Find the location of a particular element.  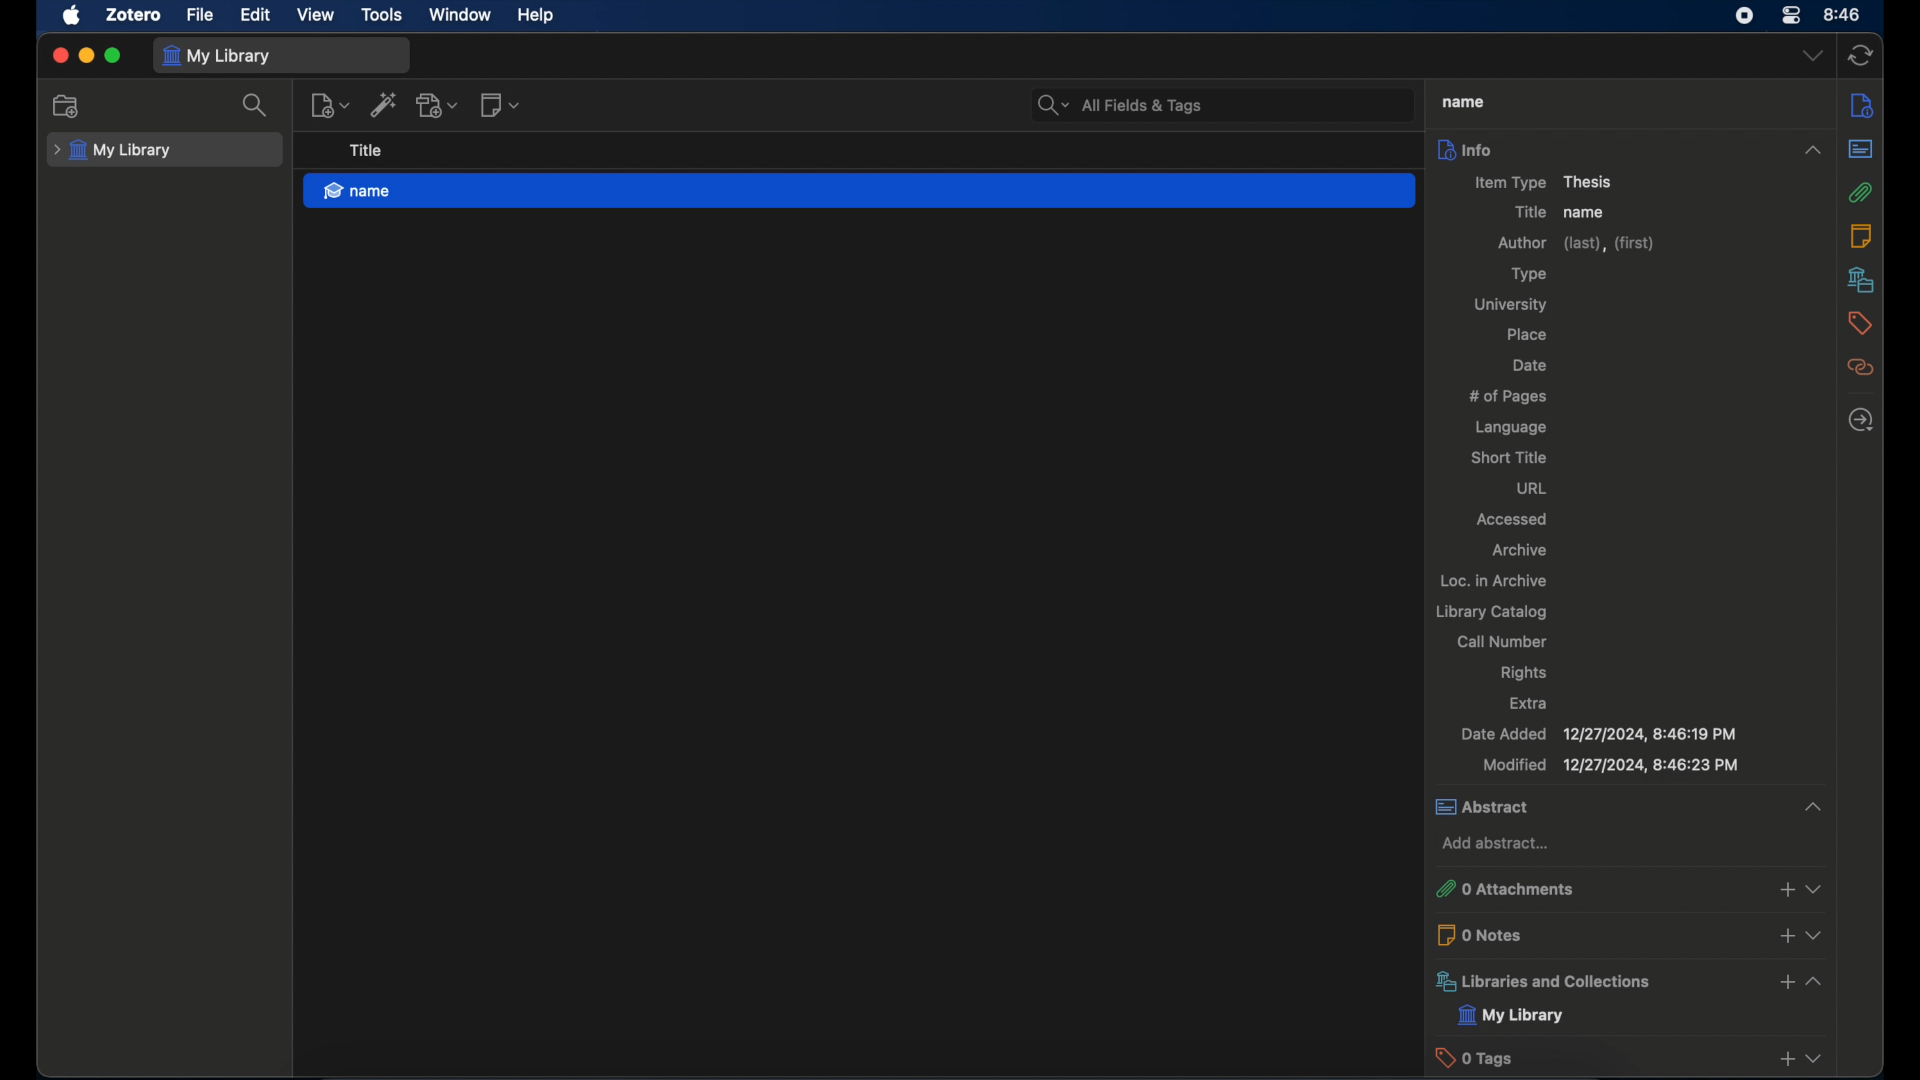

info is located at coordinates (1604, 148).